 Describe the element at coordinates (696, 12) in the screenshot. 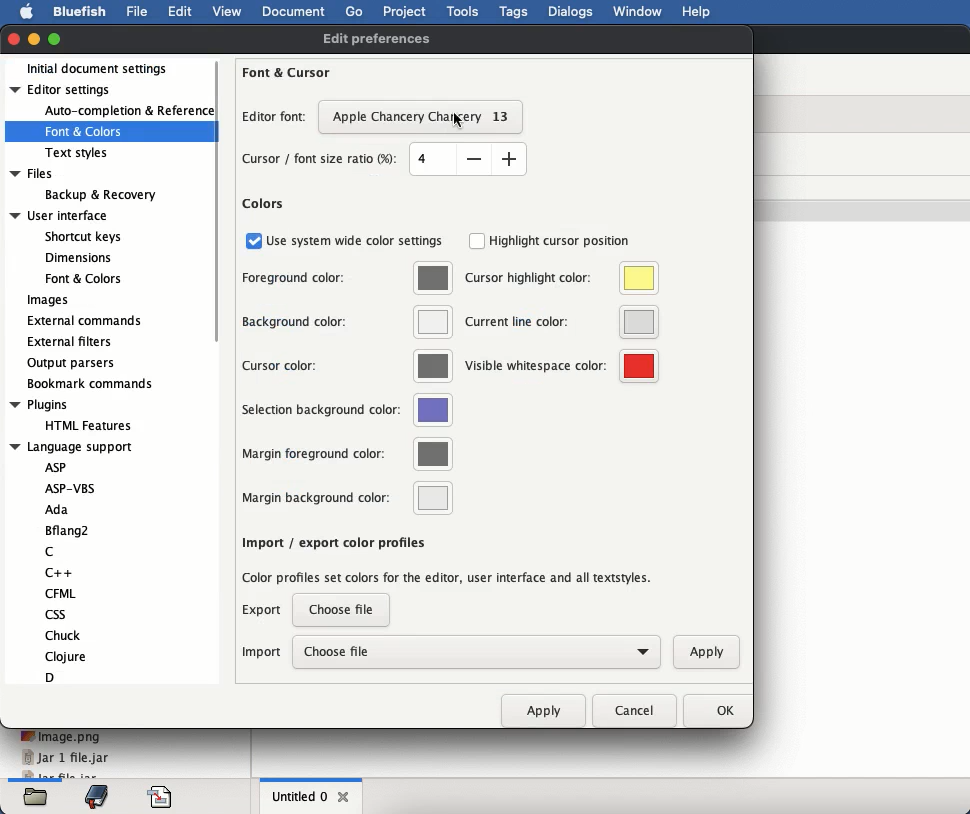

I see `help` at that location.